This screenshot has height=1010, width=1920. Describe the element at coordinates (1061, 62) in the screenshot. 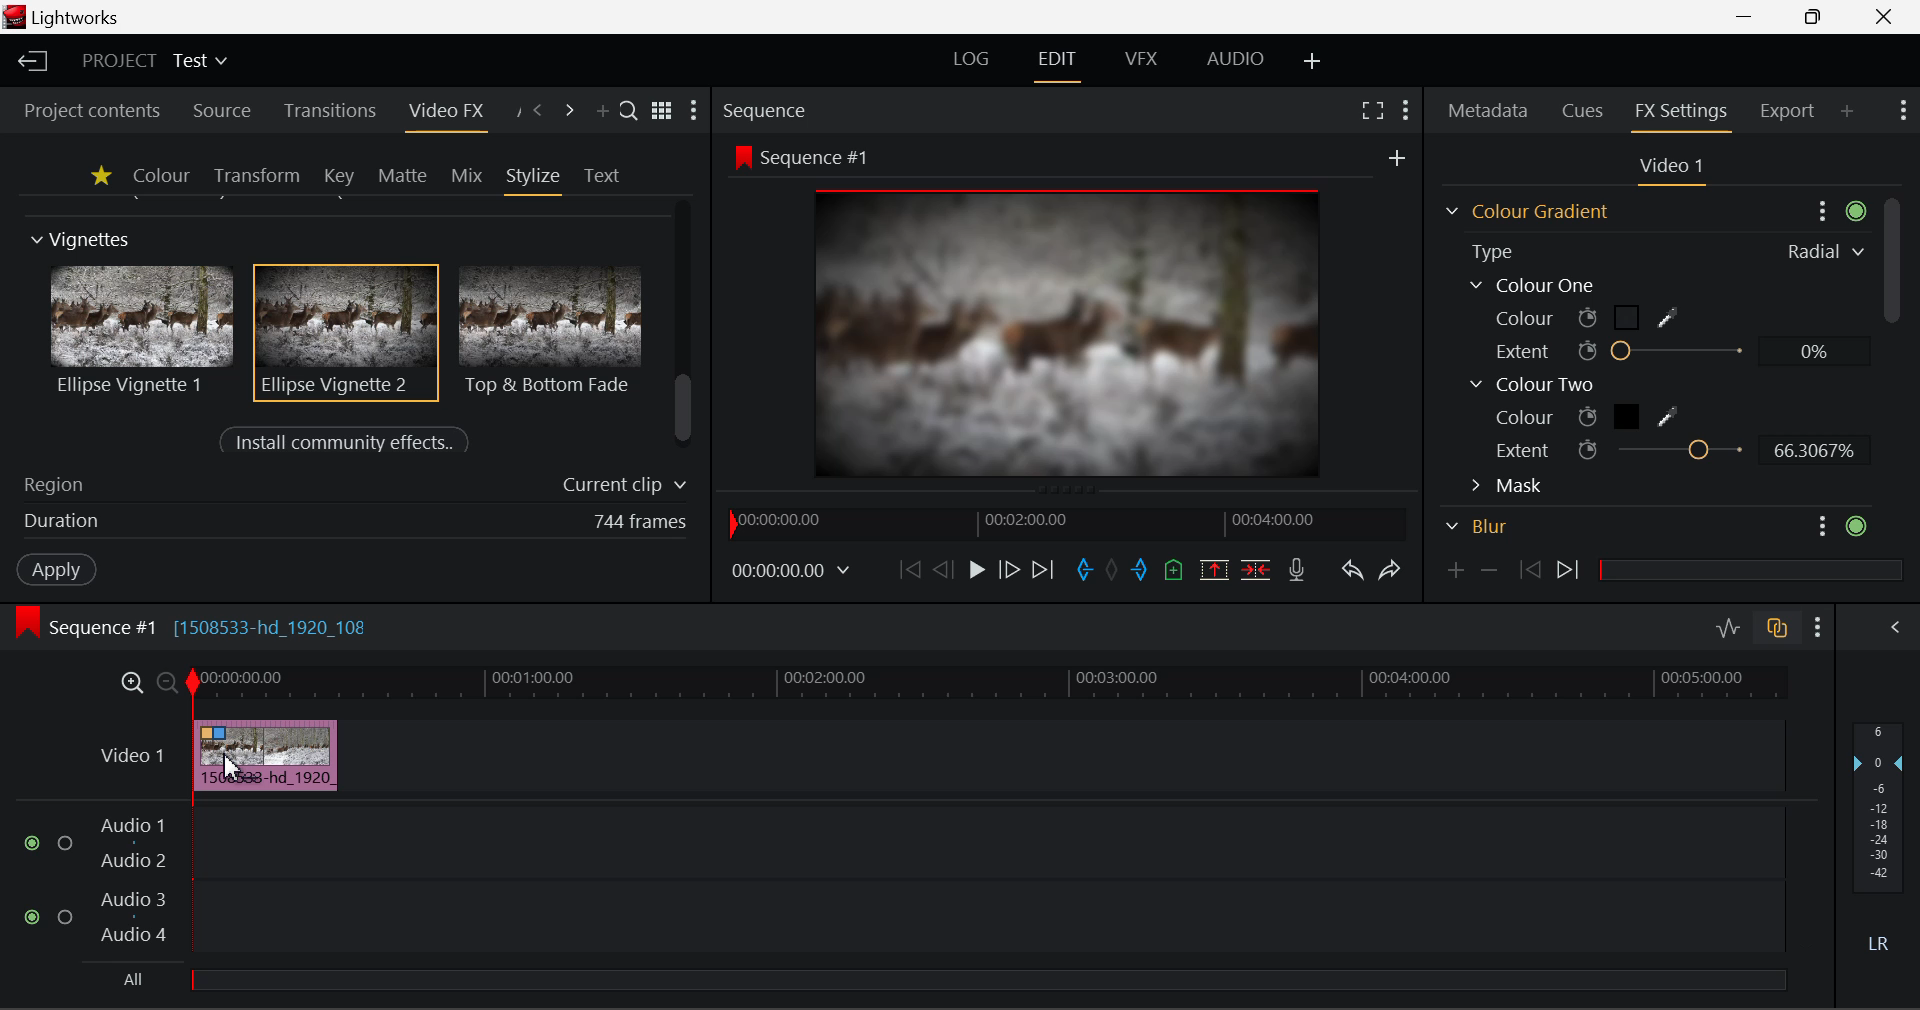

I see `Edit Layout Open` at that location.